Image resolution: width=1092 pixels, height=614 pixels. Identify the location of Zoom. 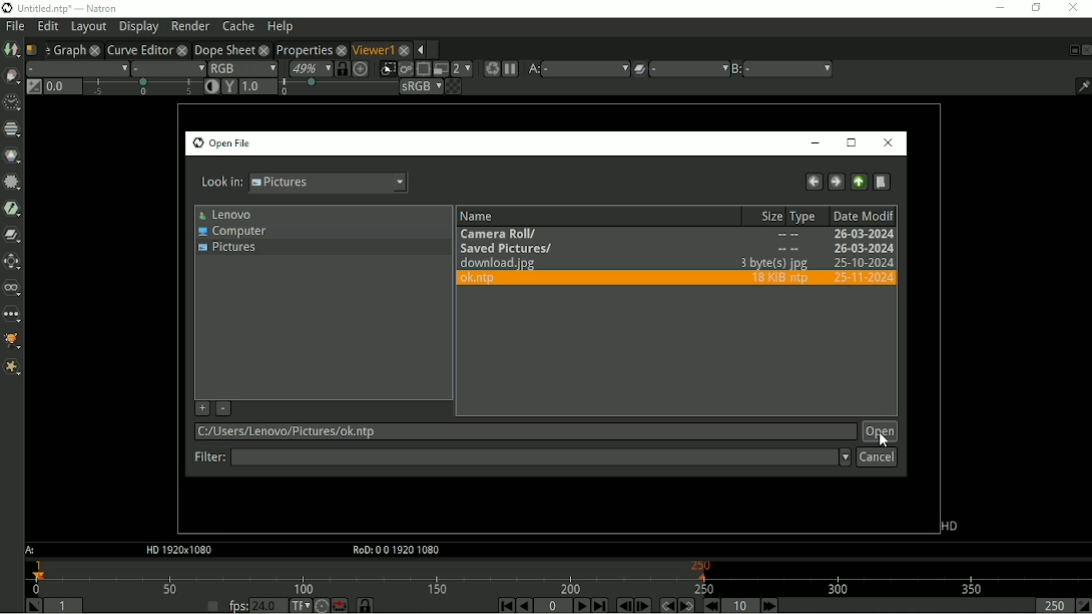
(309, 68).